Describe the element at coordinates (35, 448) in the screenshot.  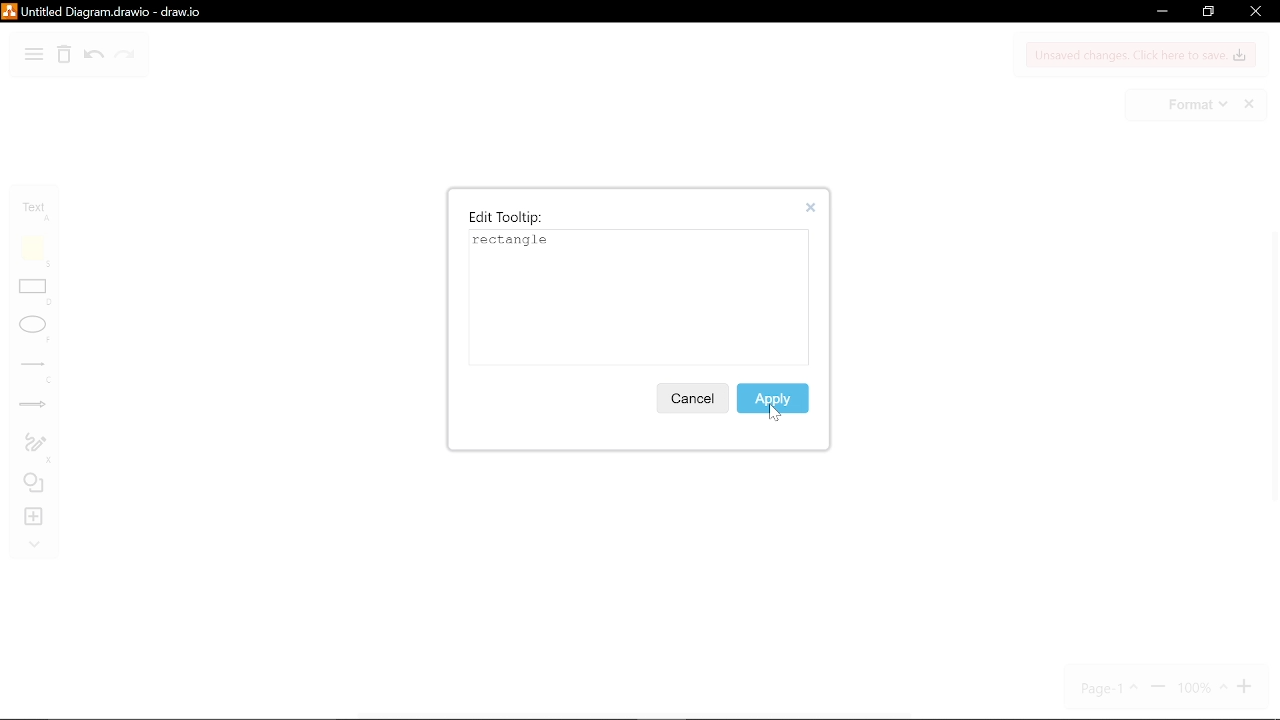
I see `freehand` at that location.